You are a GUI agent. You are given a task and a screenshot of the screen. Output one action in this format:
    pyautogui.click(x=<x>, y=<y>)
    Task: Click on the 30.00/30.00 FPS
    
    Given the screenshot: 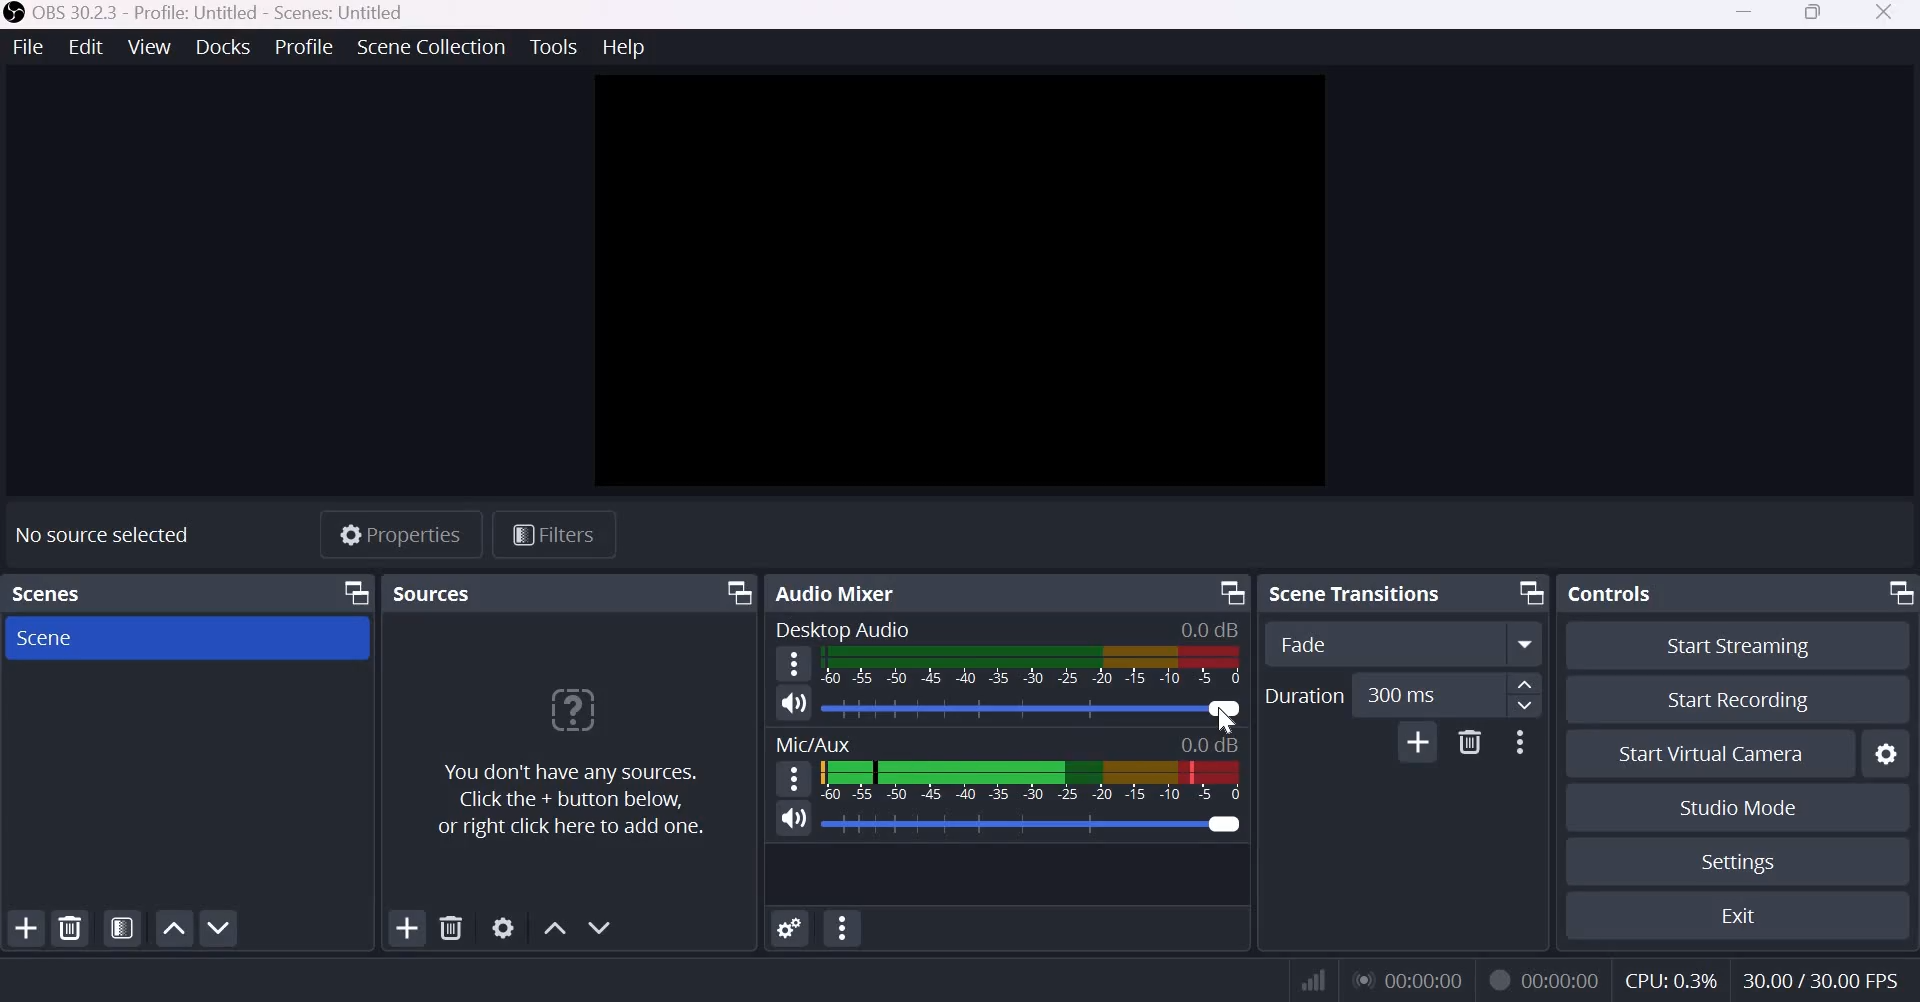 What is the action you would take?
    pyautogui.click(x=1821, y=980)
    